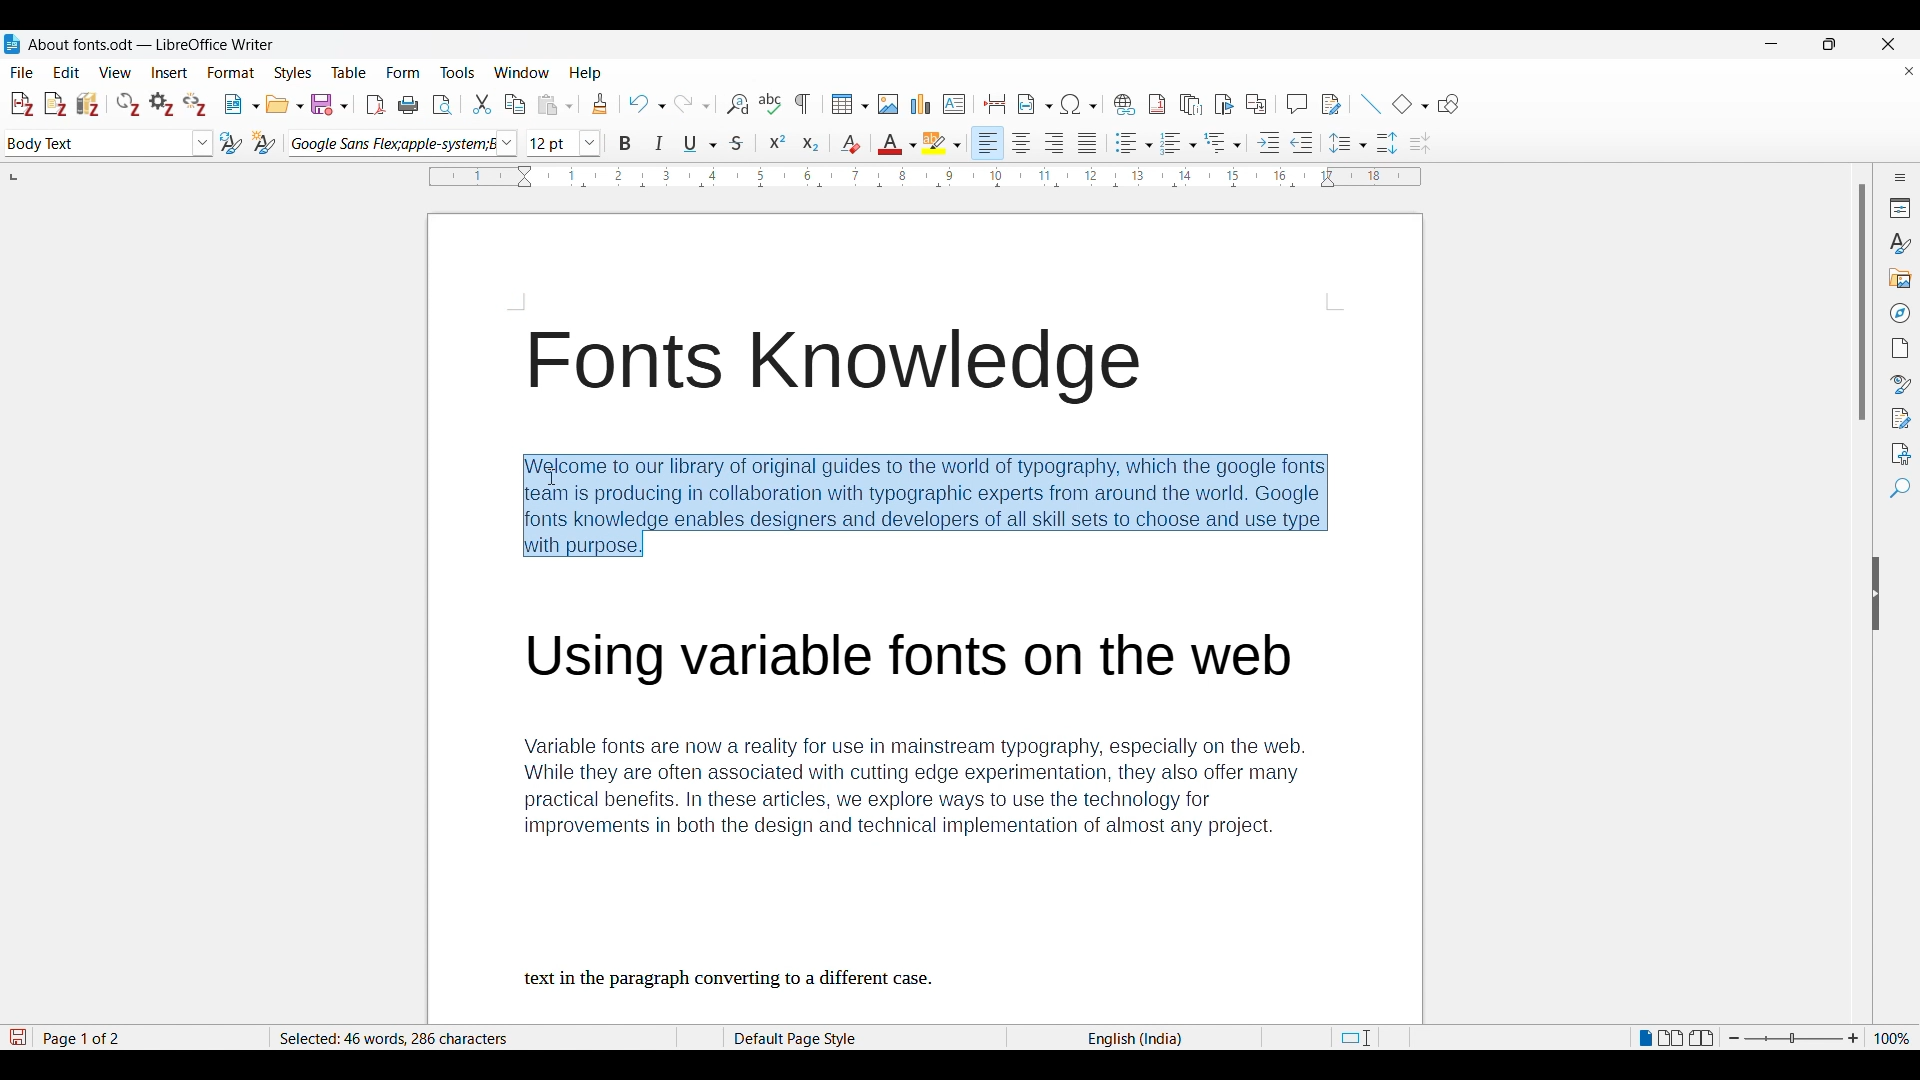 This screenshot has width=1920, height=1080. What do you see at coordinates (293, 73) in the screenshot?
I see `Styles menu` at bounding box center [293, 73].